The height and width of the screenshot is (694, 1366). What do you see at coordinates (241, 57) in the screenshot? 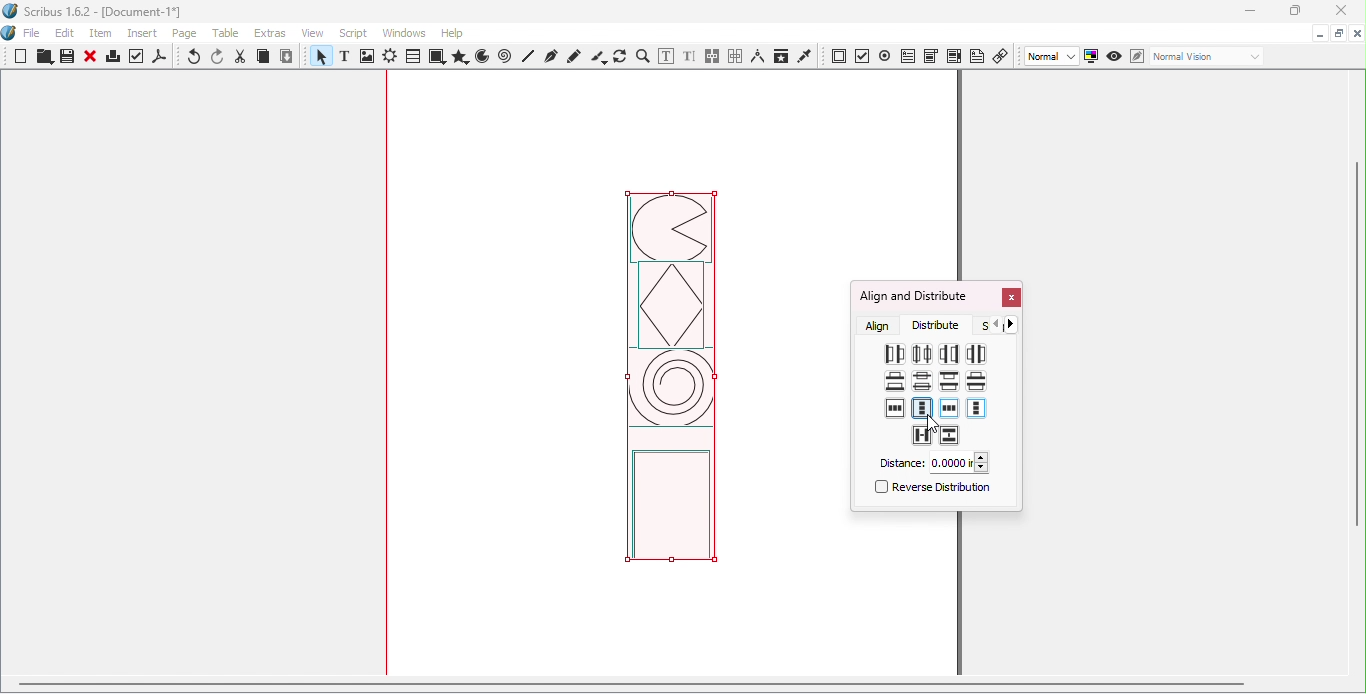
I see `Cut` at bounding box center [241, 57].